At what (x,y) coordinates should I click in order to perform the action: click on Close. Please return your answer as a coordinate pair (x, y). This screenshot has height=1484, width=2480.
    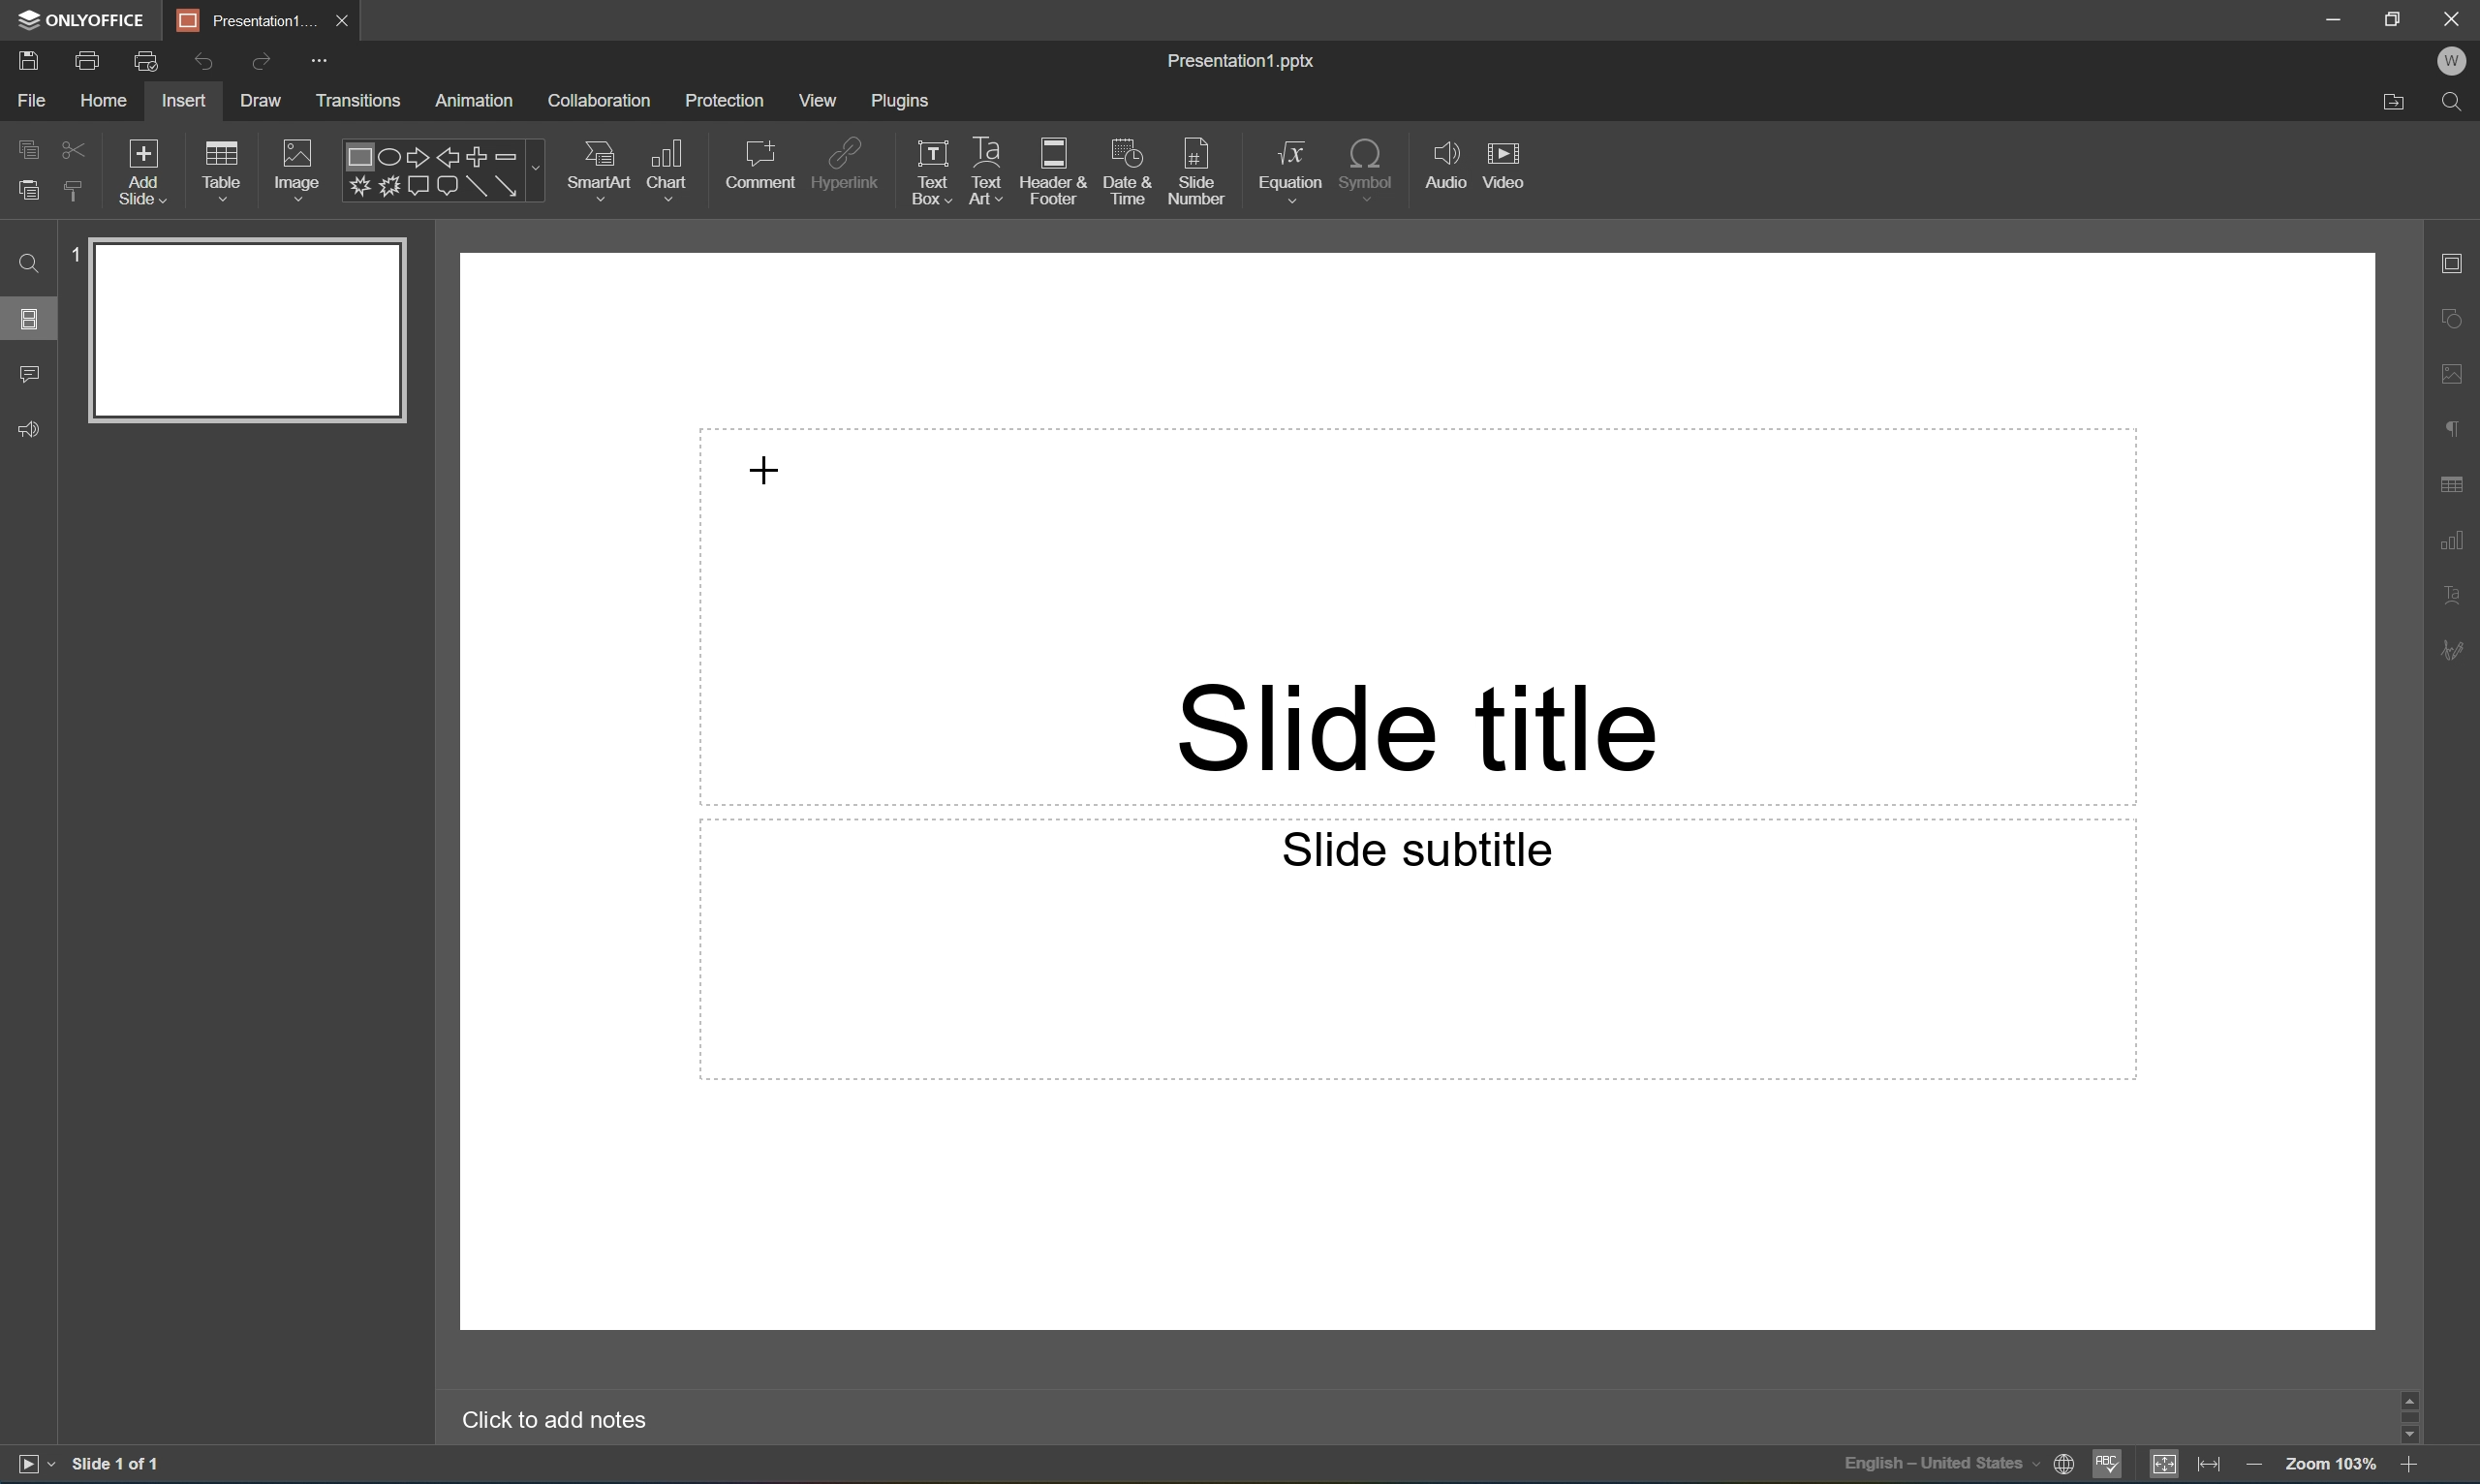
    Looking at the image, I should click on (340, 21).